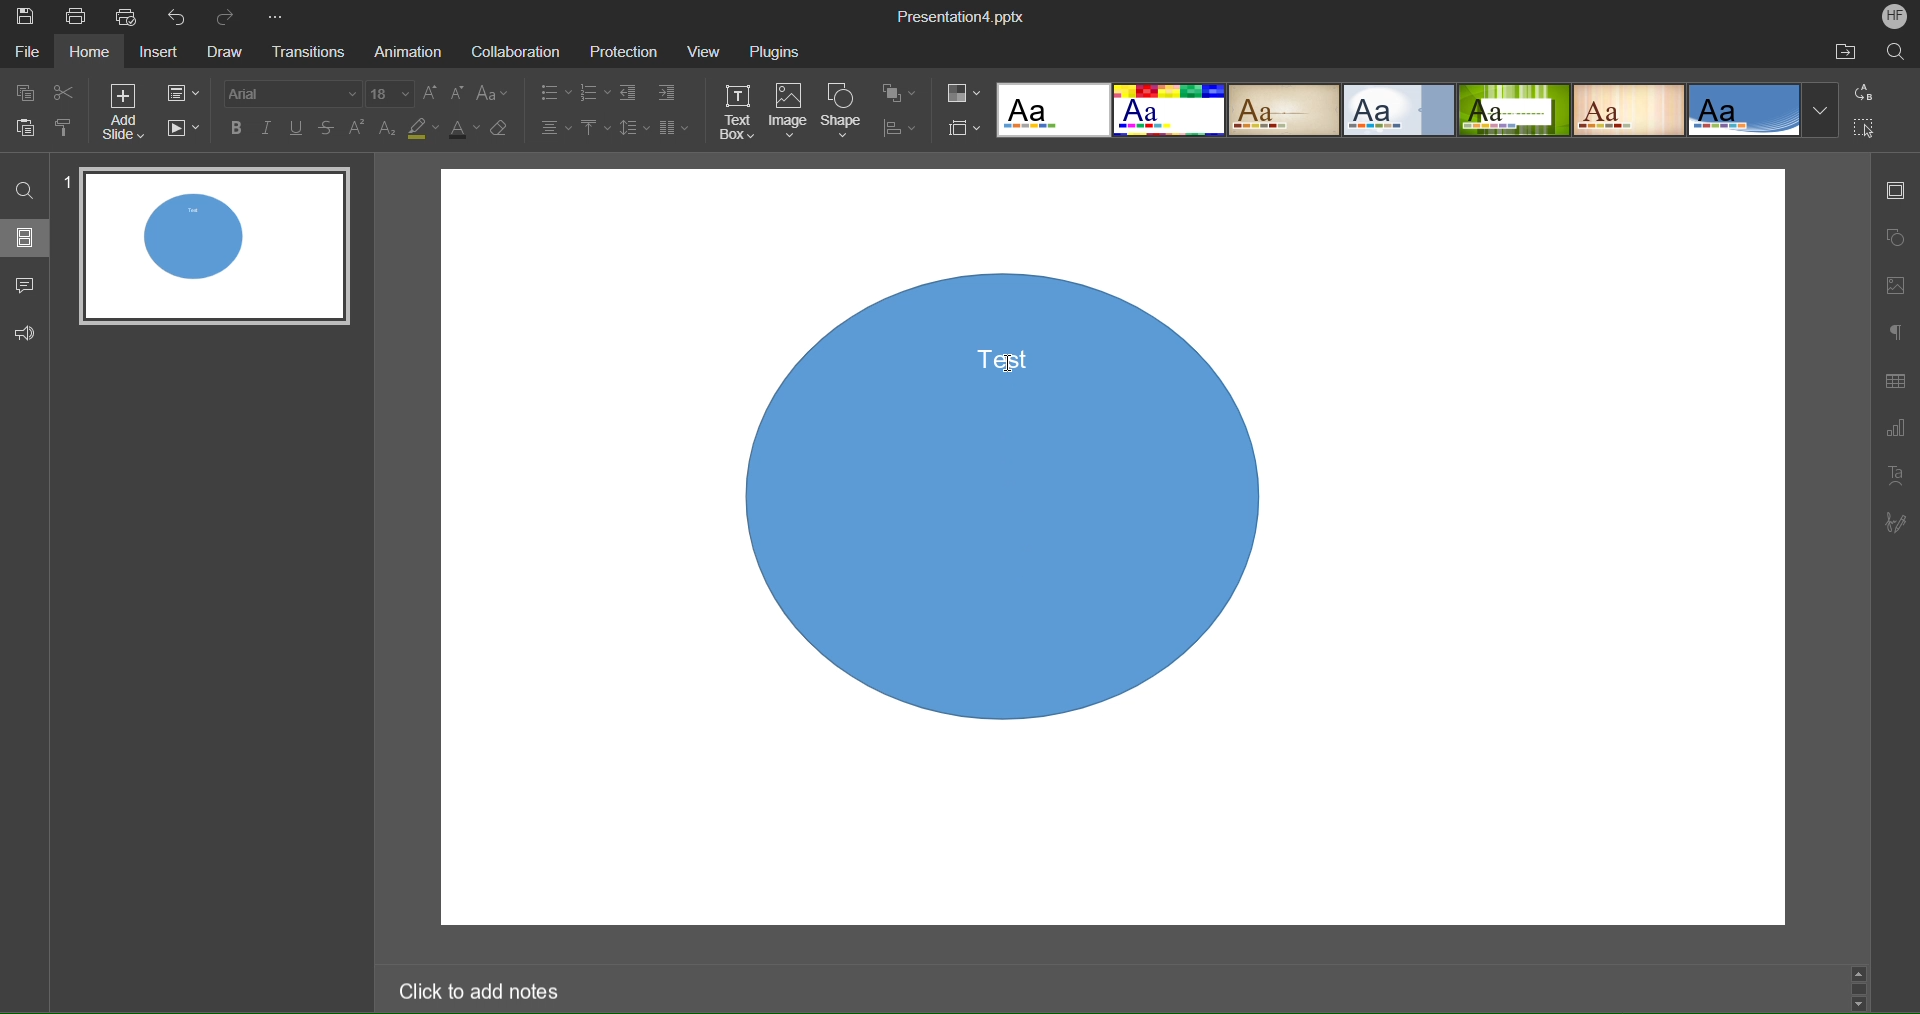 The height and width of the screenshot is (1014, 1920). I want to click on Account, so click(1891, 14).